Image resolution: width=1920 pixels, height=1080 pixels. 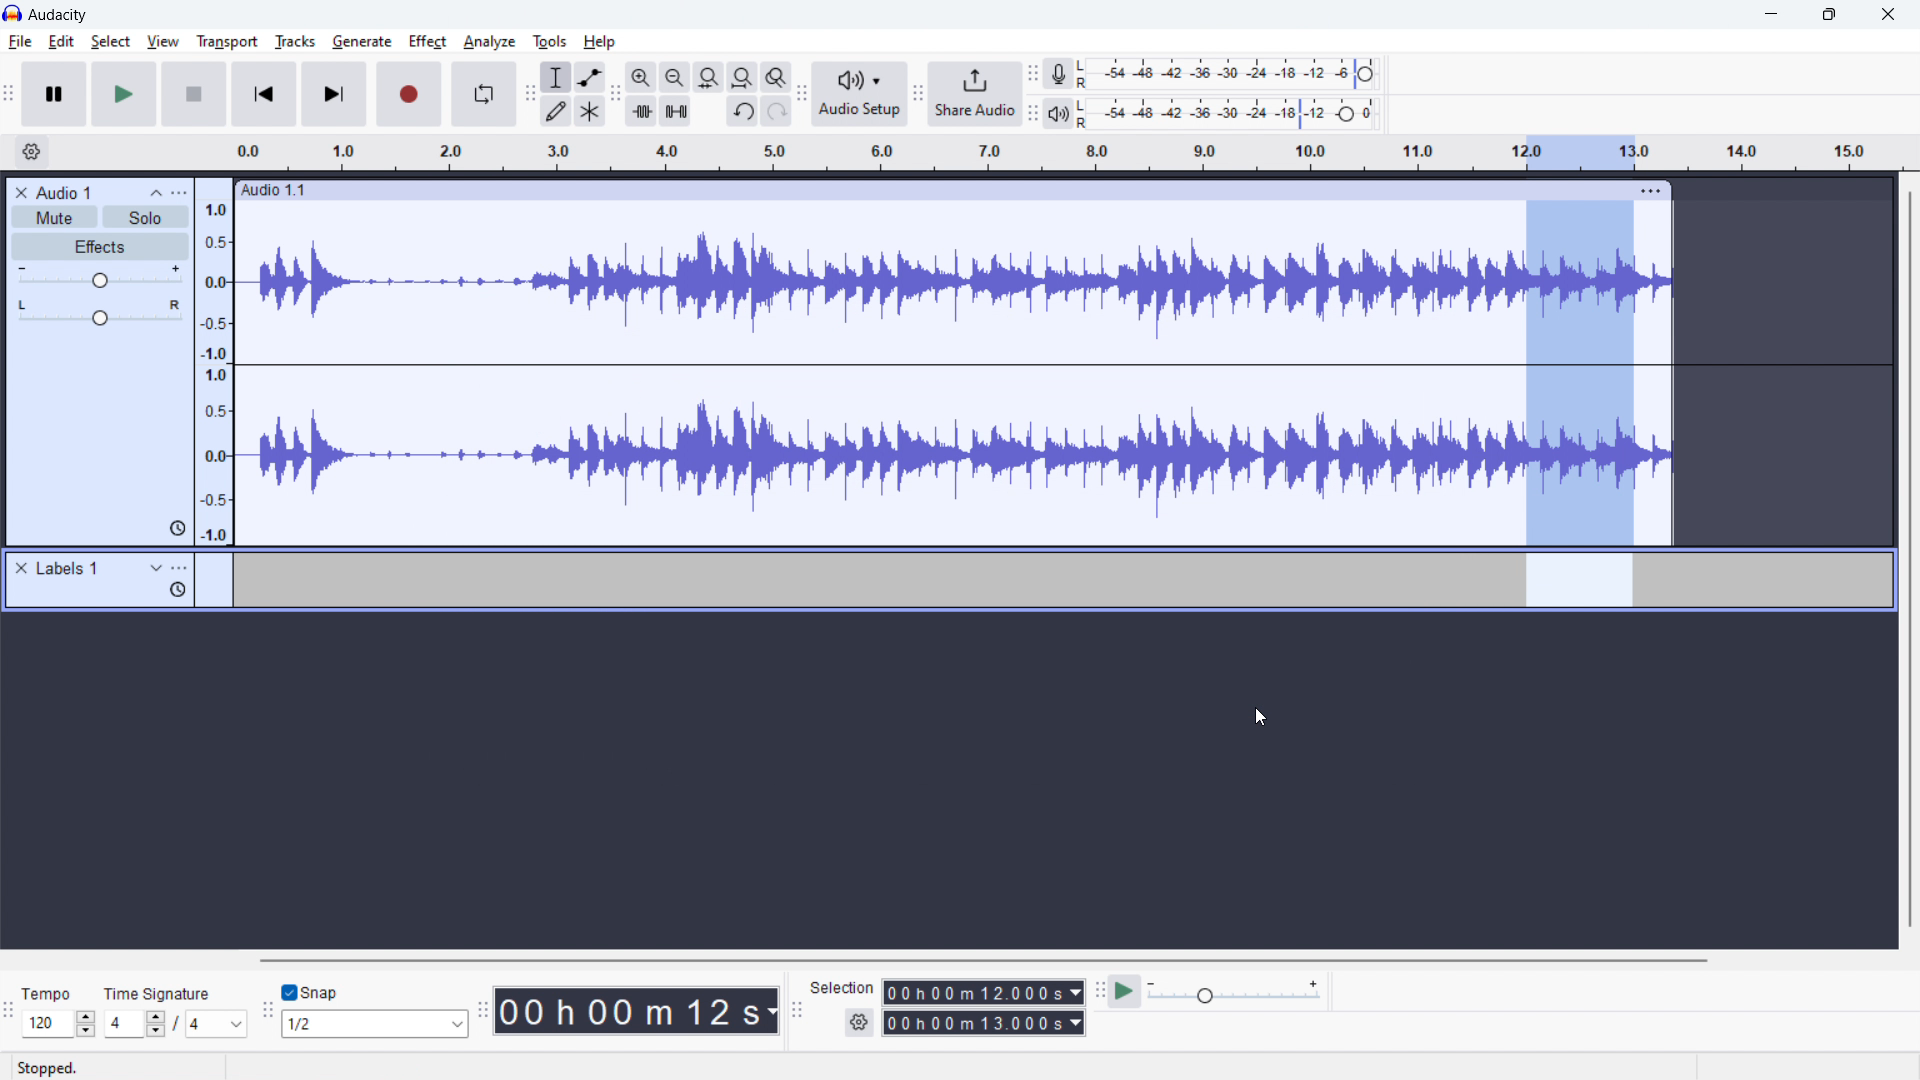 I want to click on menu, so click(x=181, y=193).